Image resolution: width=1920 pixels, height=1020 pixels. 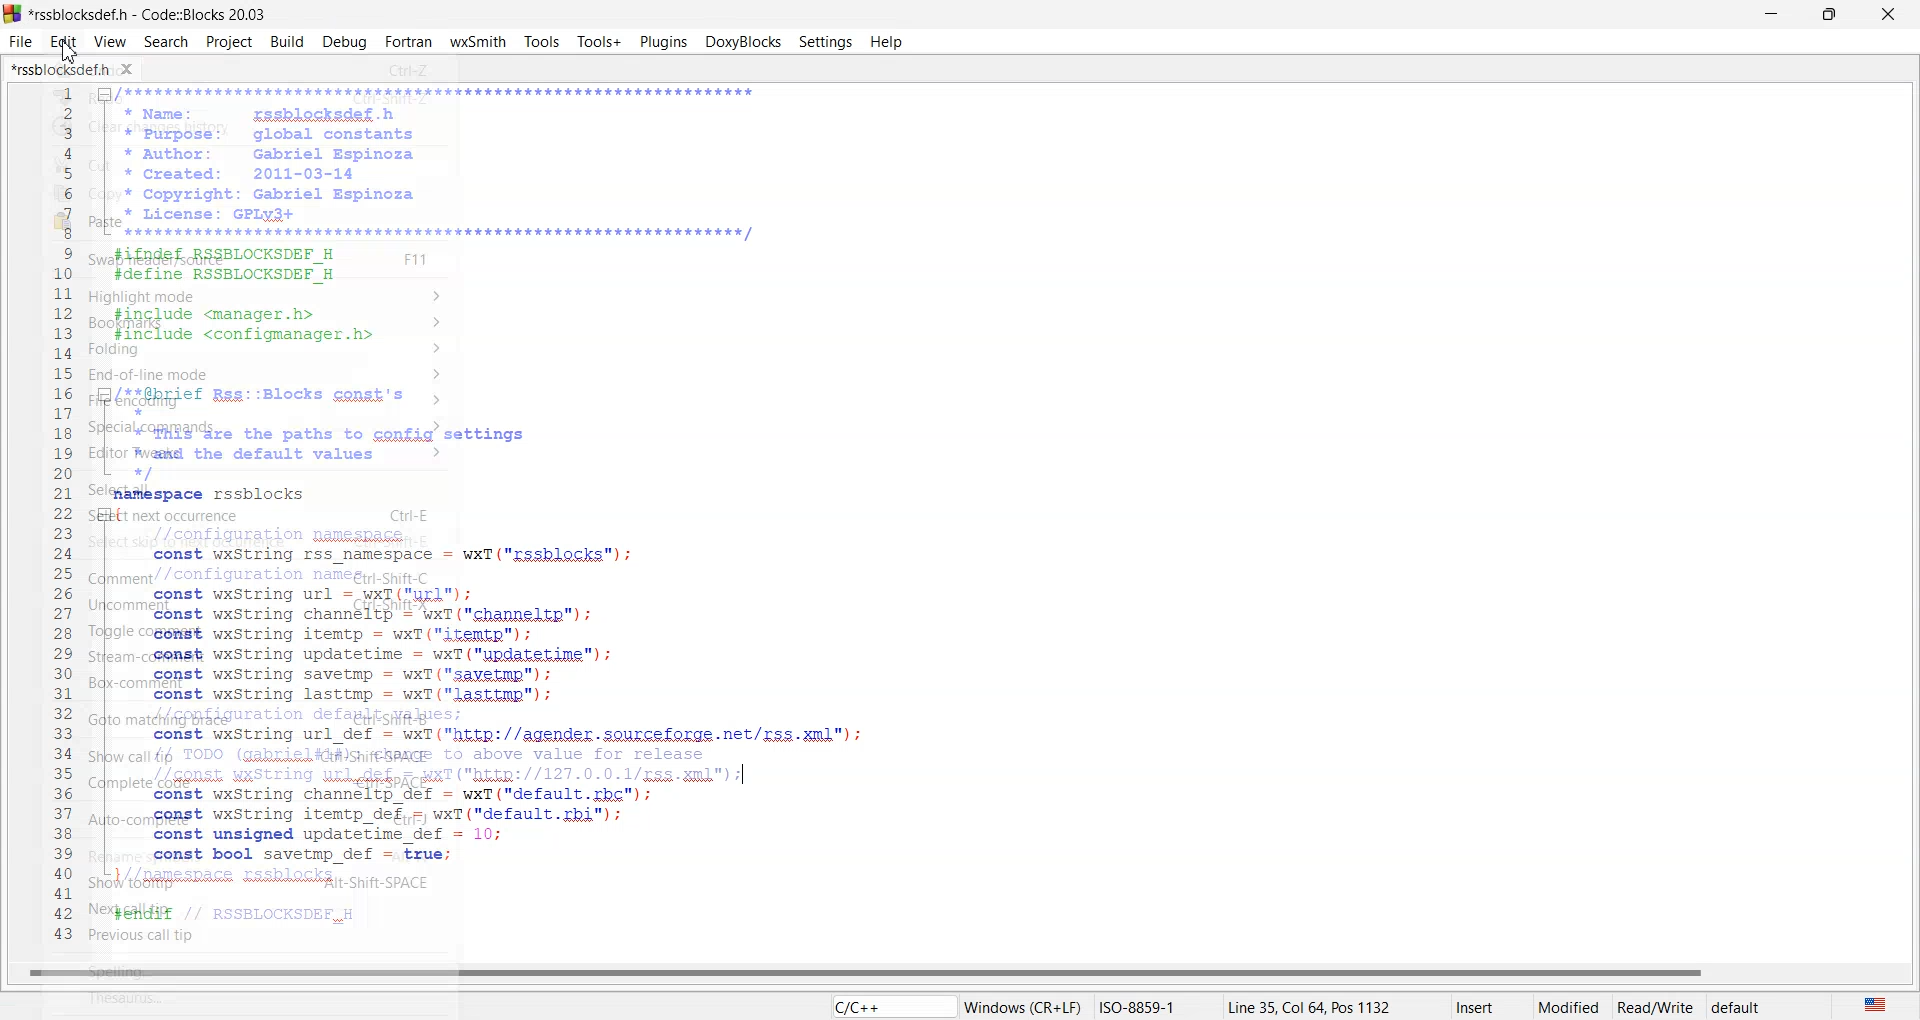 What do you see at coordinates (478, 42) in the screenshot?
I see `W X Smith` at bounding box center [478, 42].